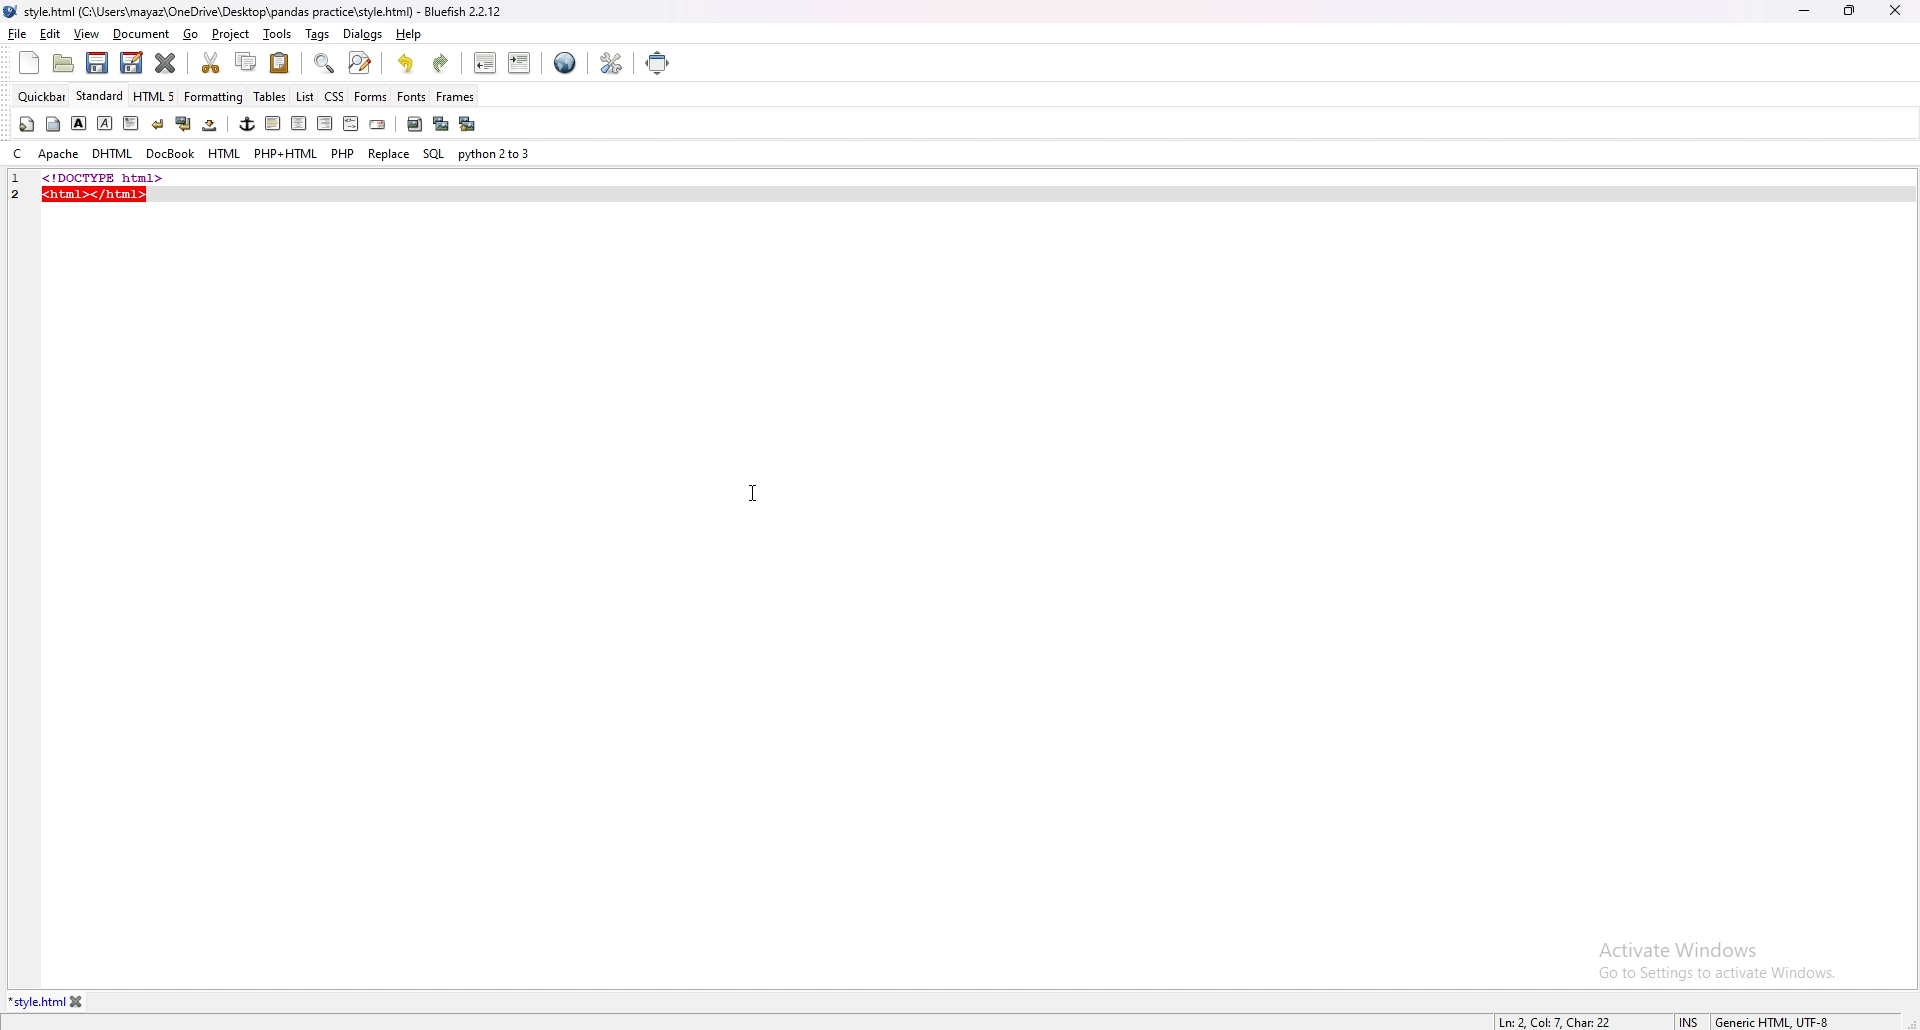  Describe the element at coordinates (466, 123) in the screenshot. I see `multi thumbnail` at that location.